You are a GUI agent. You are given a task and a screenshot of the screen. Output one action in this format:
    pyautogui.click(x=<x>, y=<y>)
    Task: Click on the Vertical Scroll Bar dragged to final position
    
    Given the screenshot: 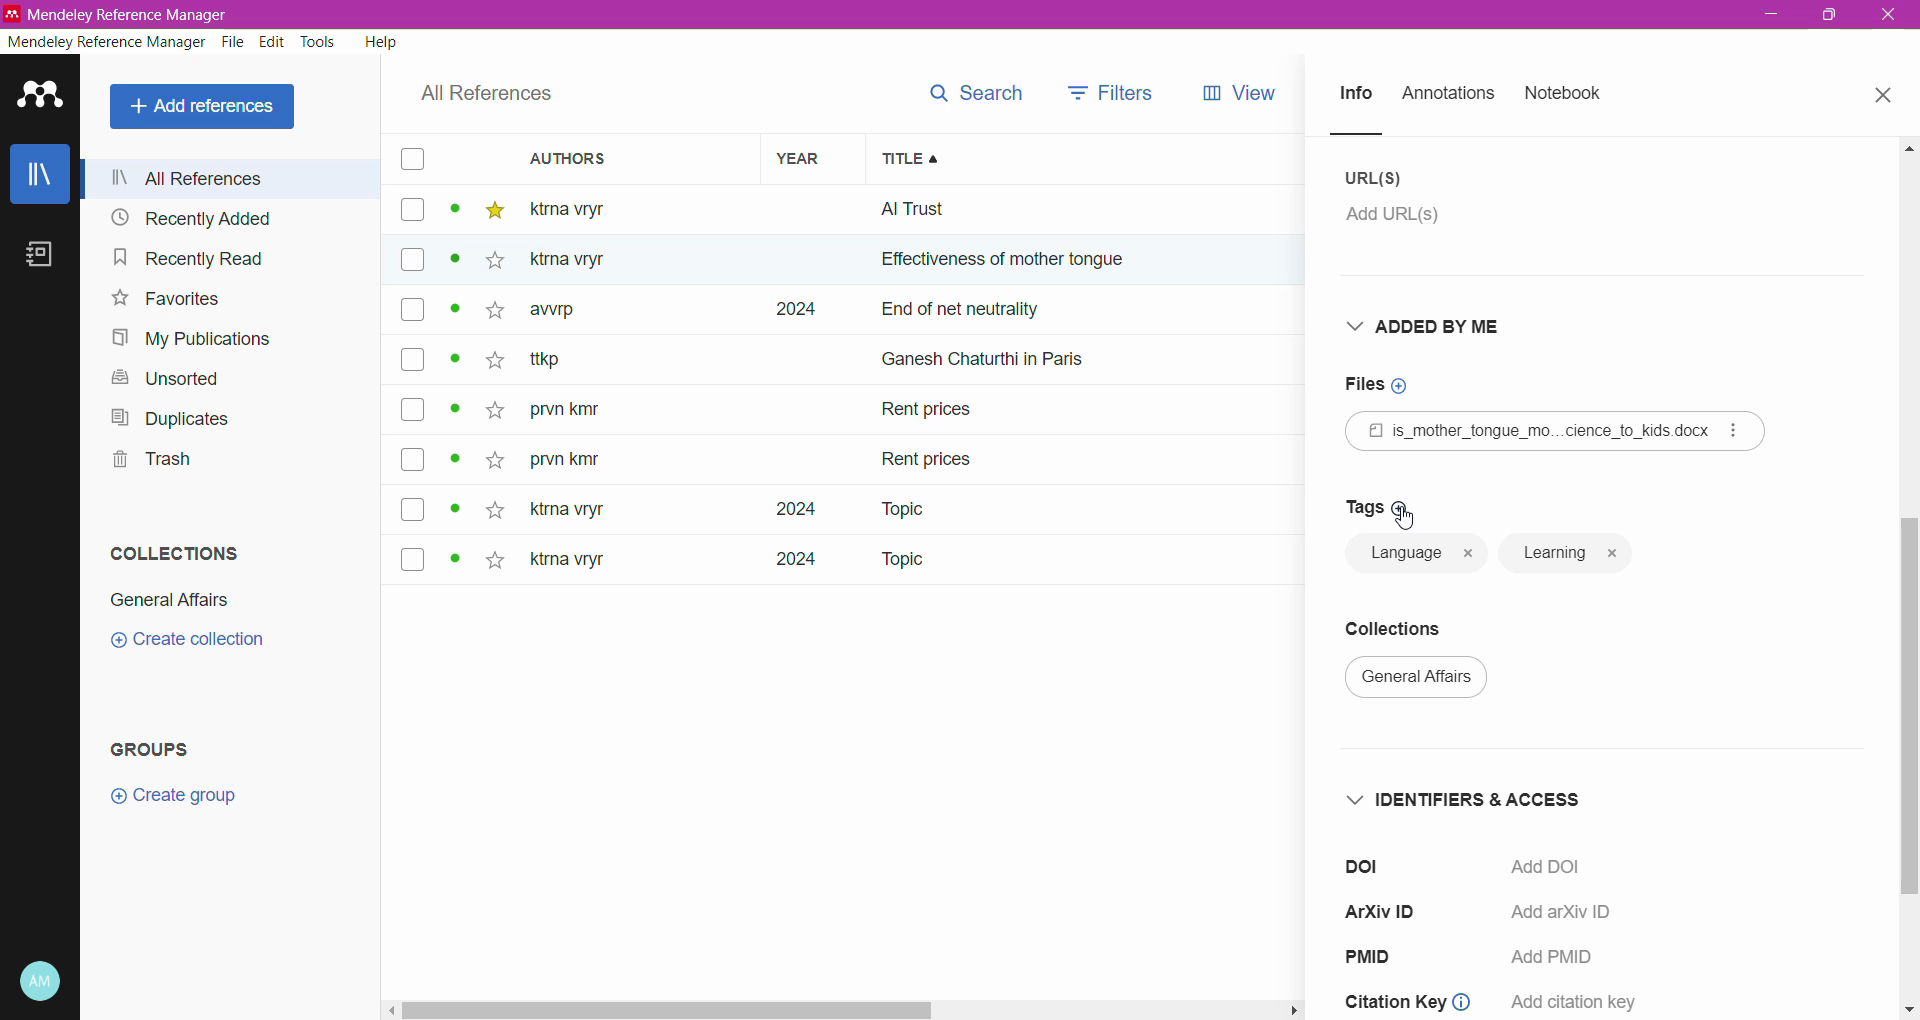 What is the action you would take?
    pyautogui.click(x=1908, y=578)
    